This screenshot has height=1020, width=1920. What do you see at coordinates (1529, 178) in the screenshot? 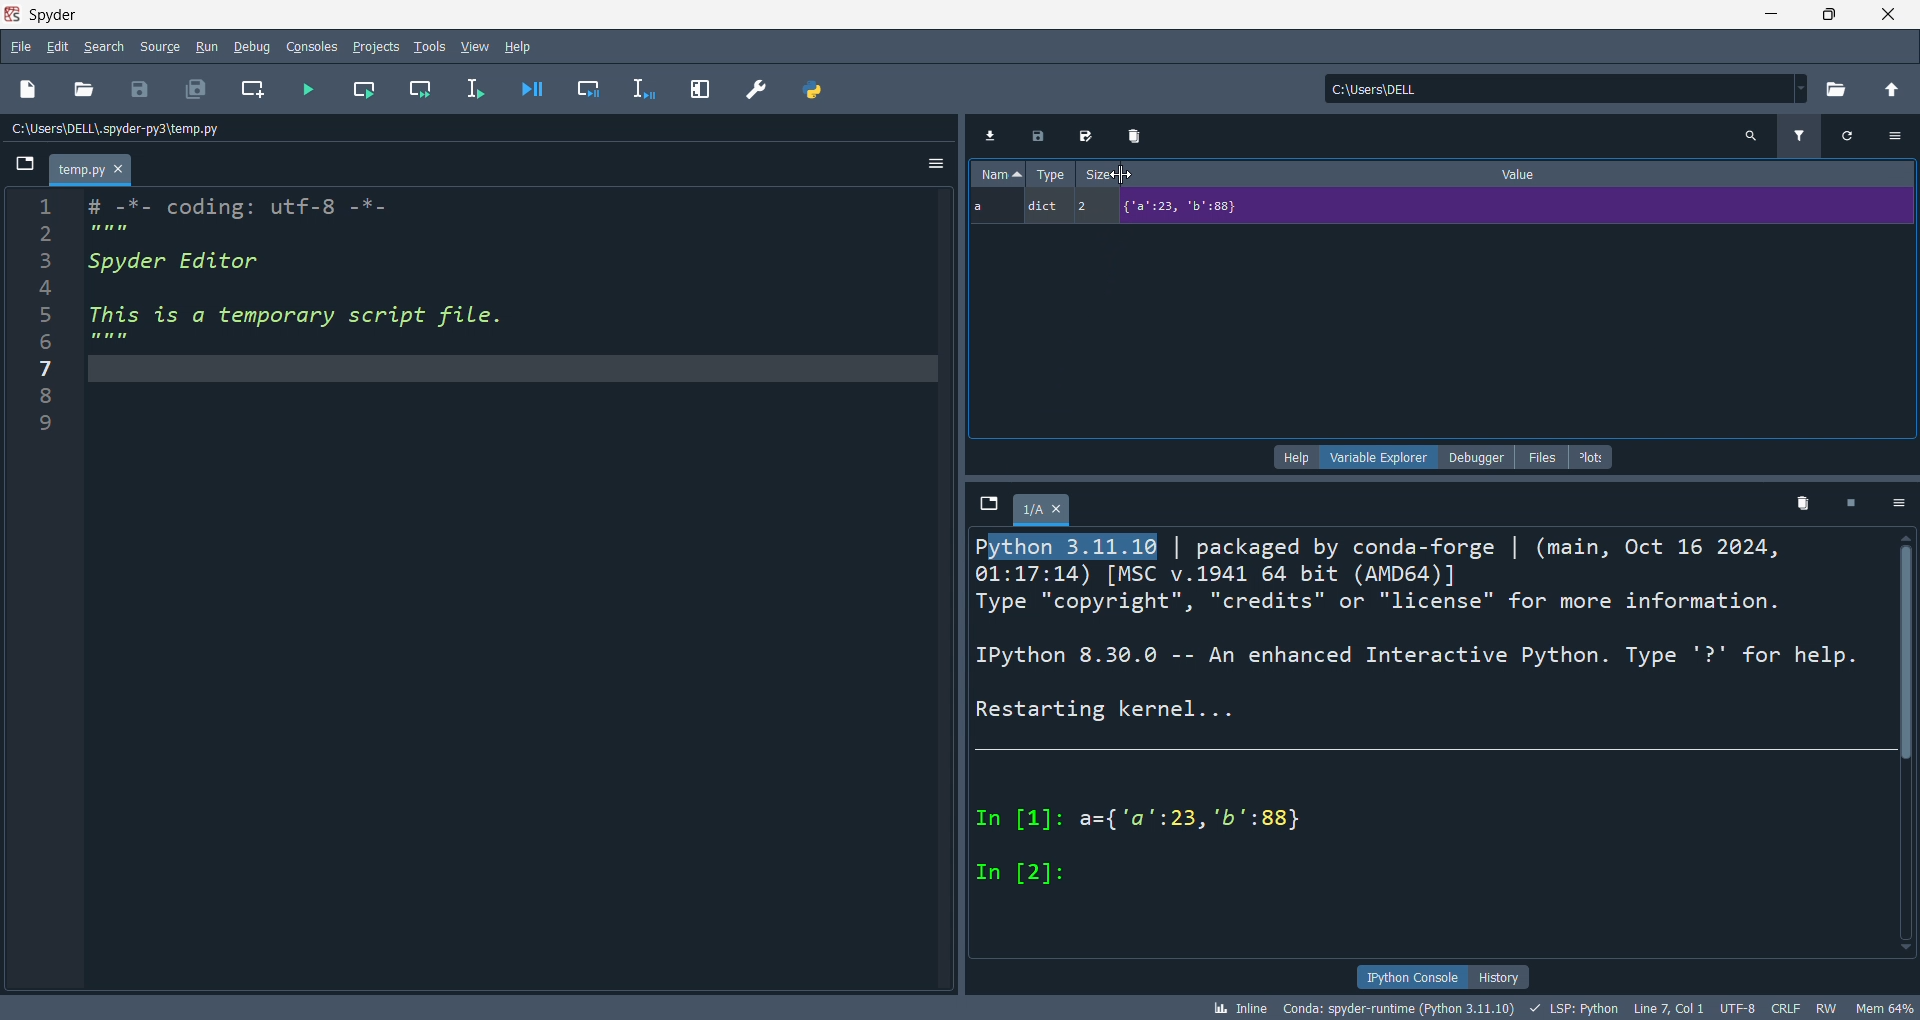
I see `value` at bounding box center [1529, 178].